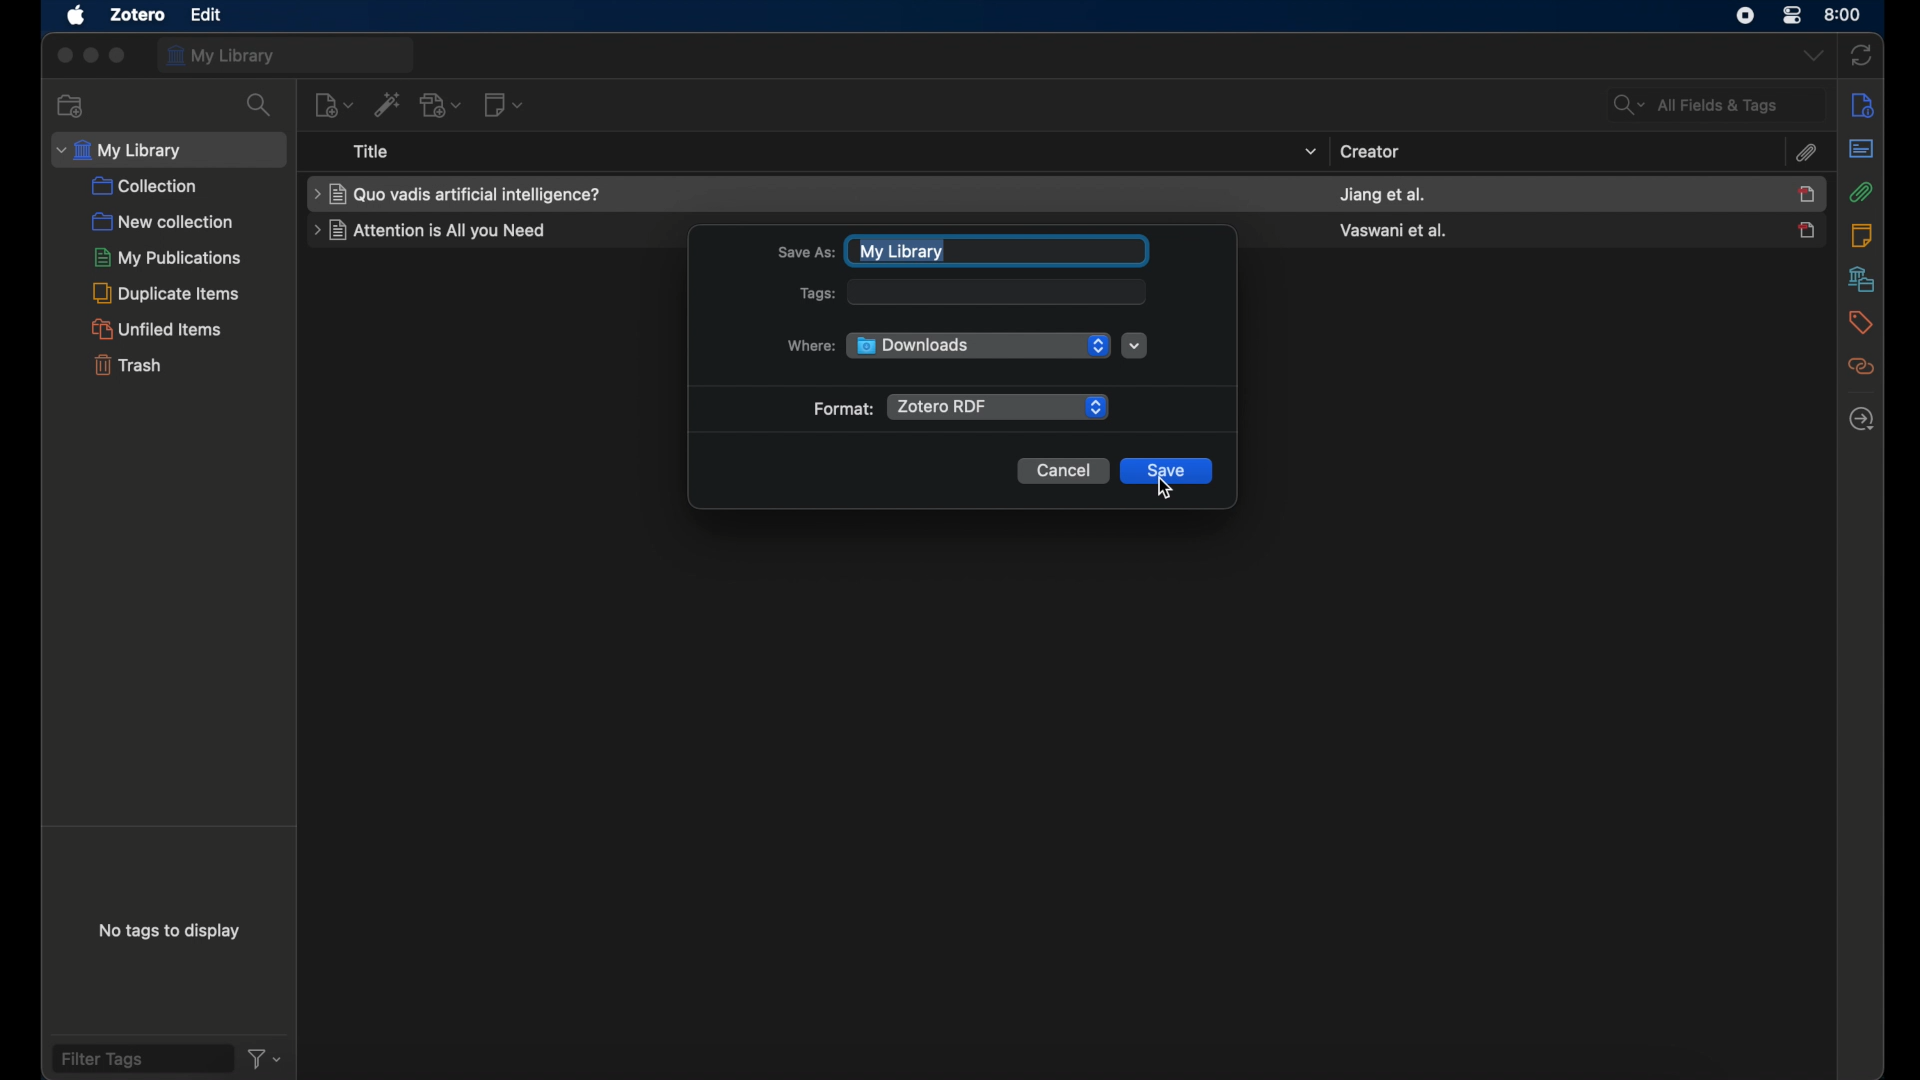 The image size is (1920, 1080). Describe the element at coordinates (433, 230) in the screenshot. I see `item title` at that location.